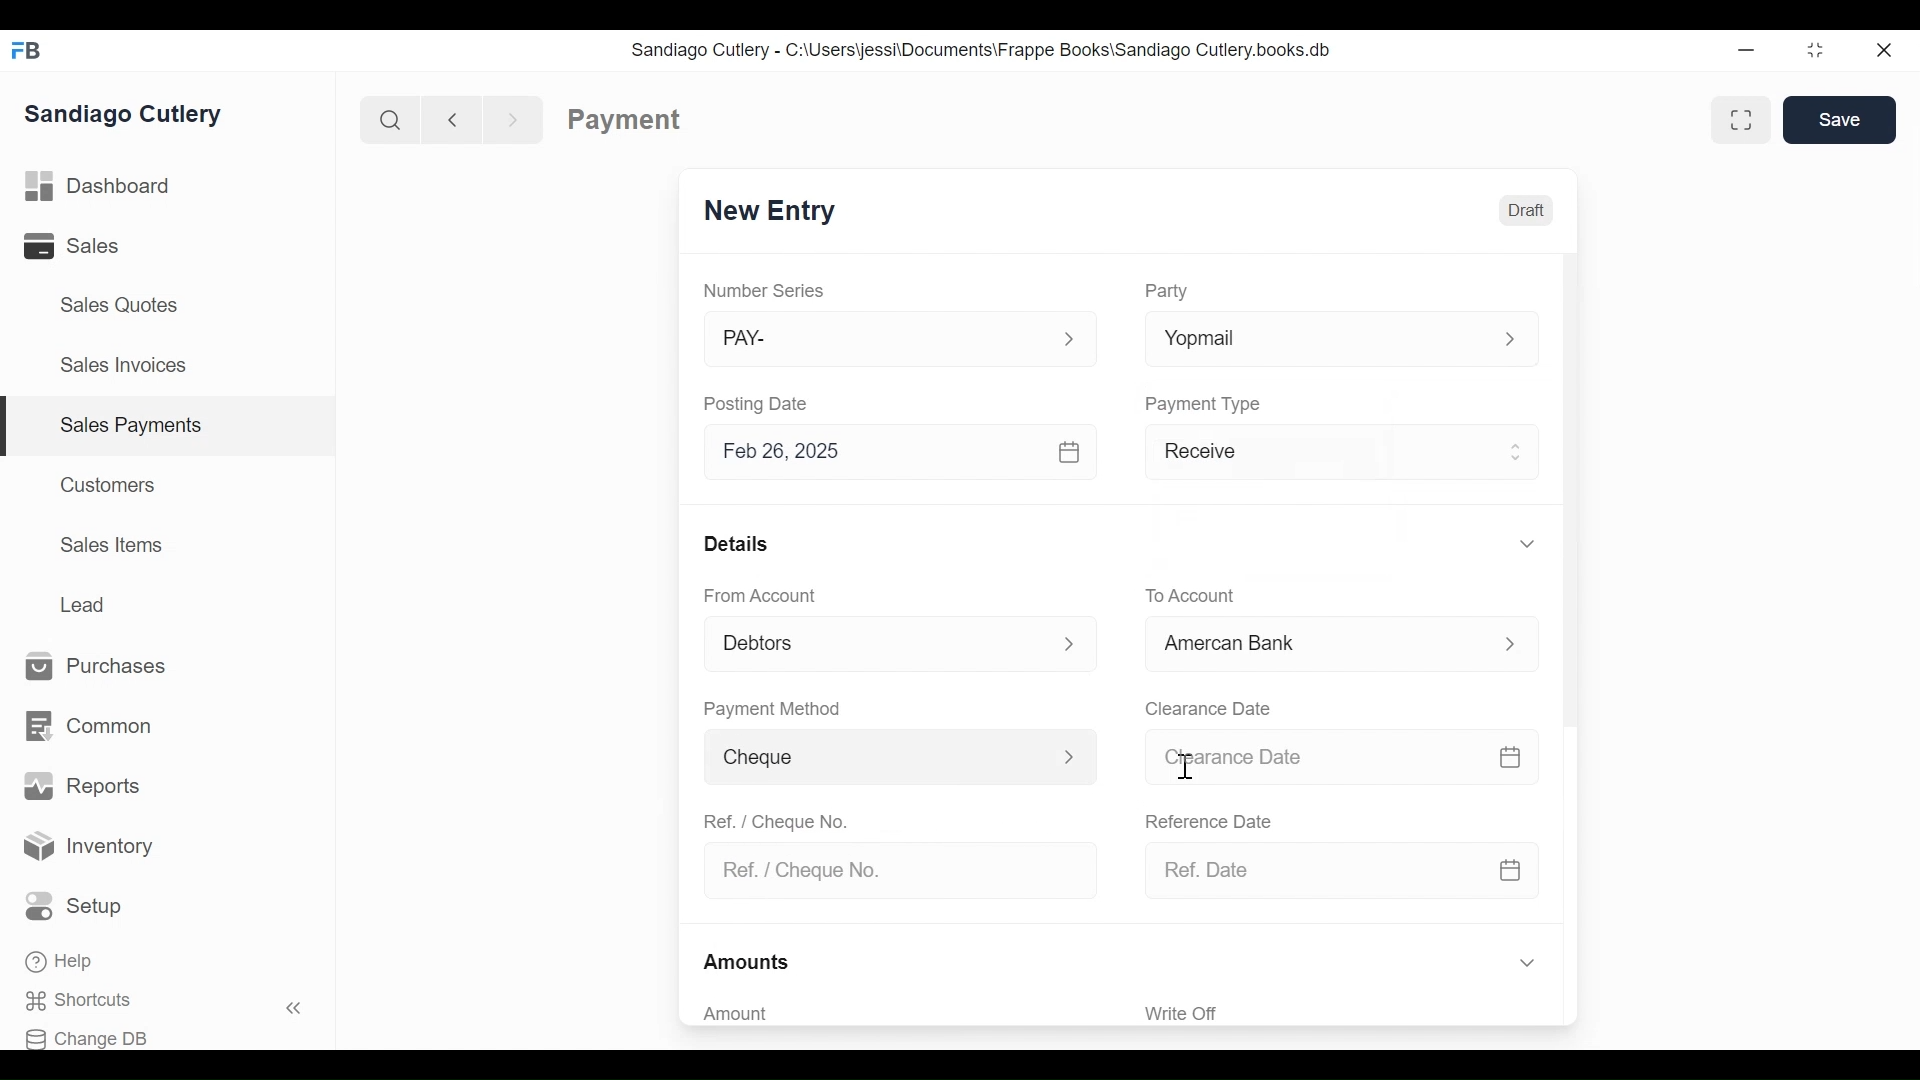 The image size is (1920, 1080). Describe the element at coordinates (1069, 340) in the screenshot. I see `Expand` at that location.